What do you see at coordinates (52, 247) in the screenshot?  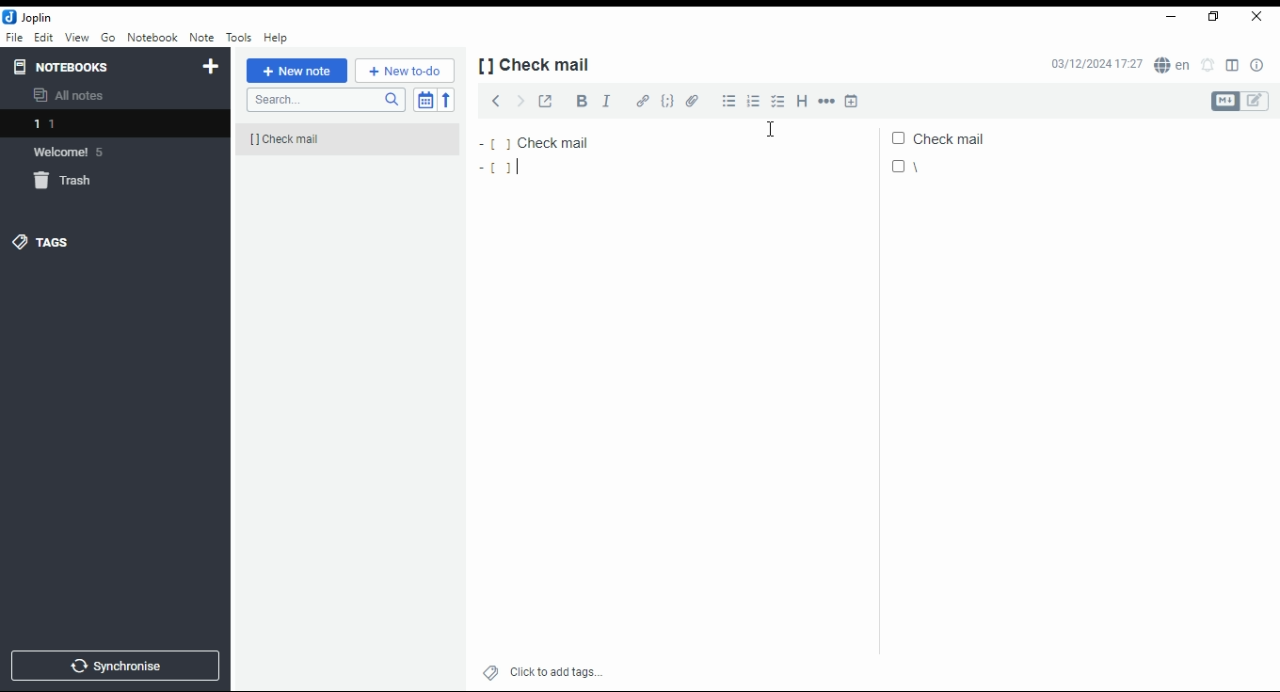 I see `tags` at bounding box center [52, 247].